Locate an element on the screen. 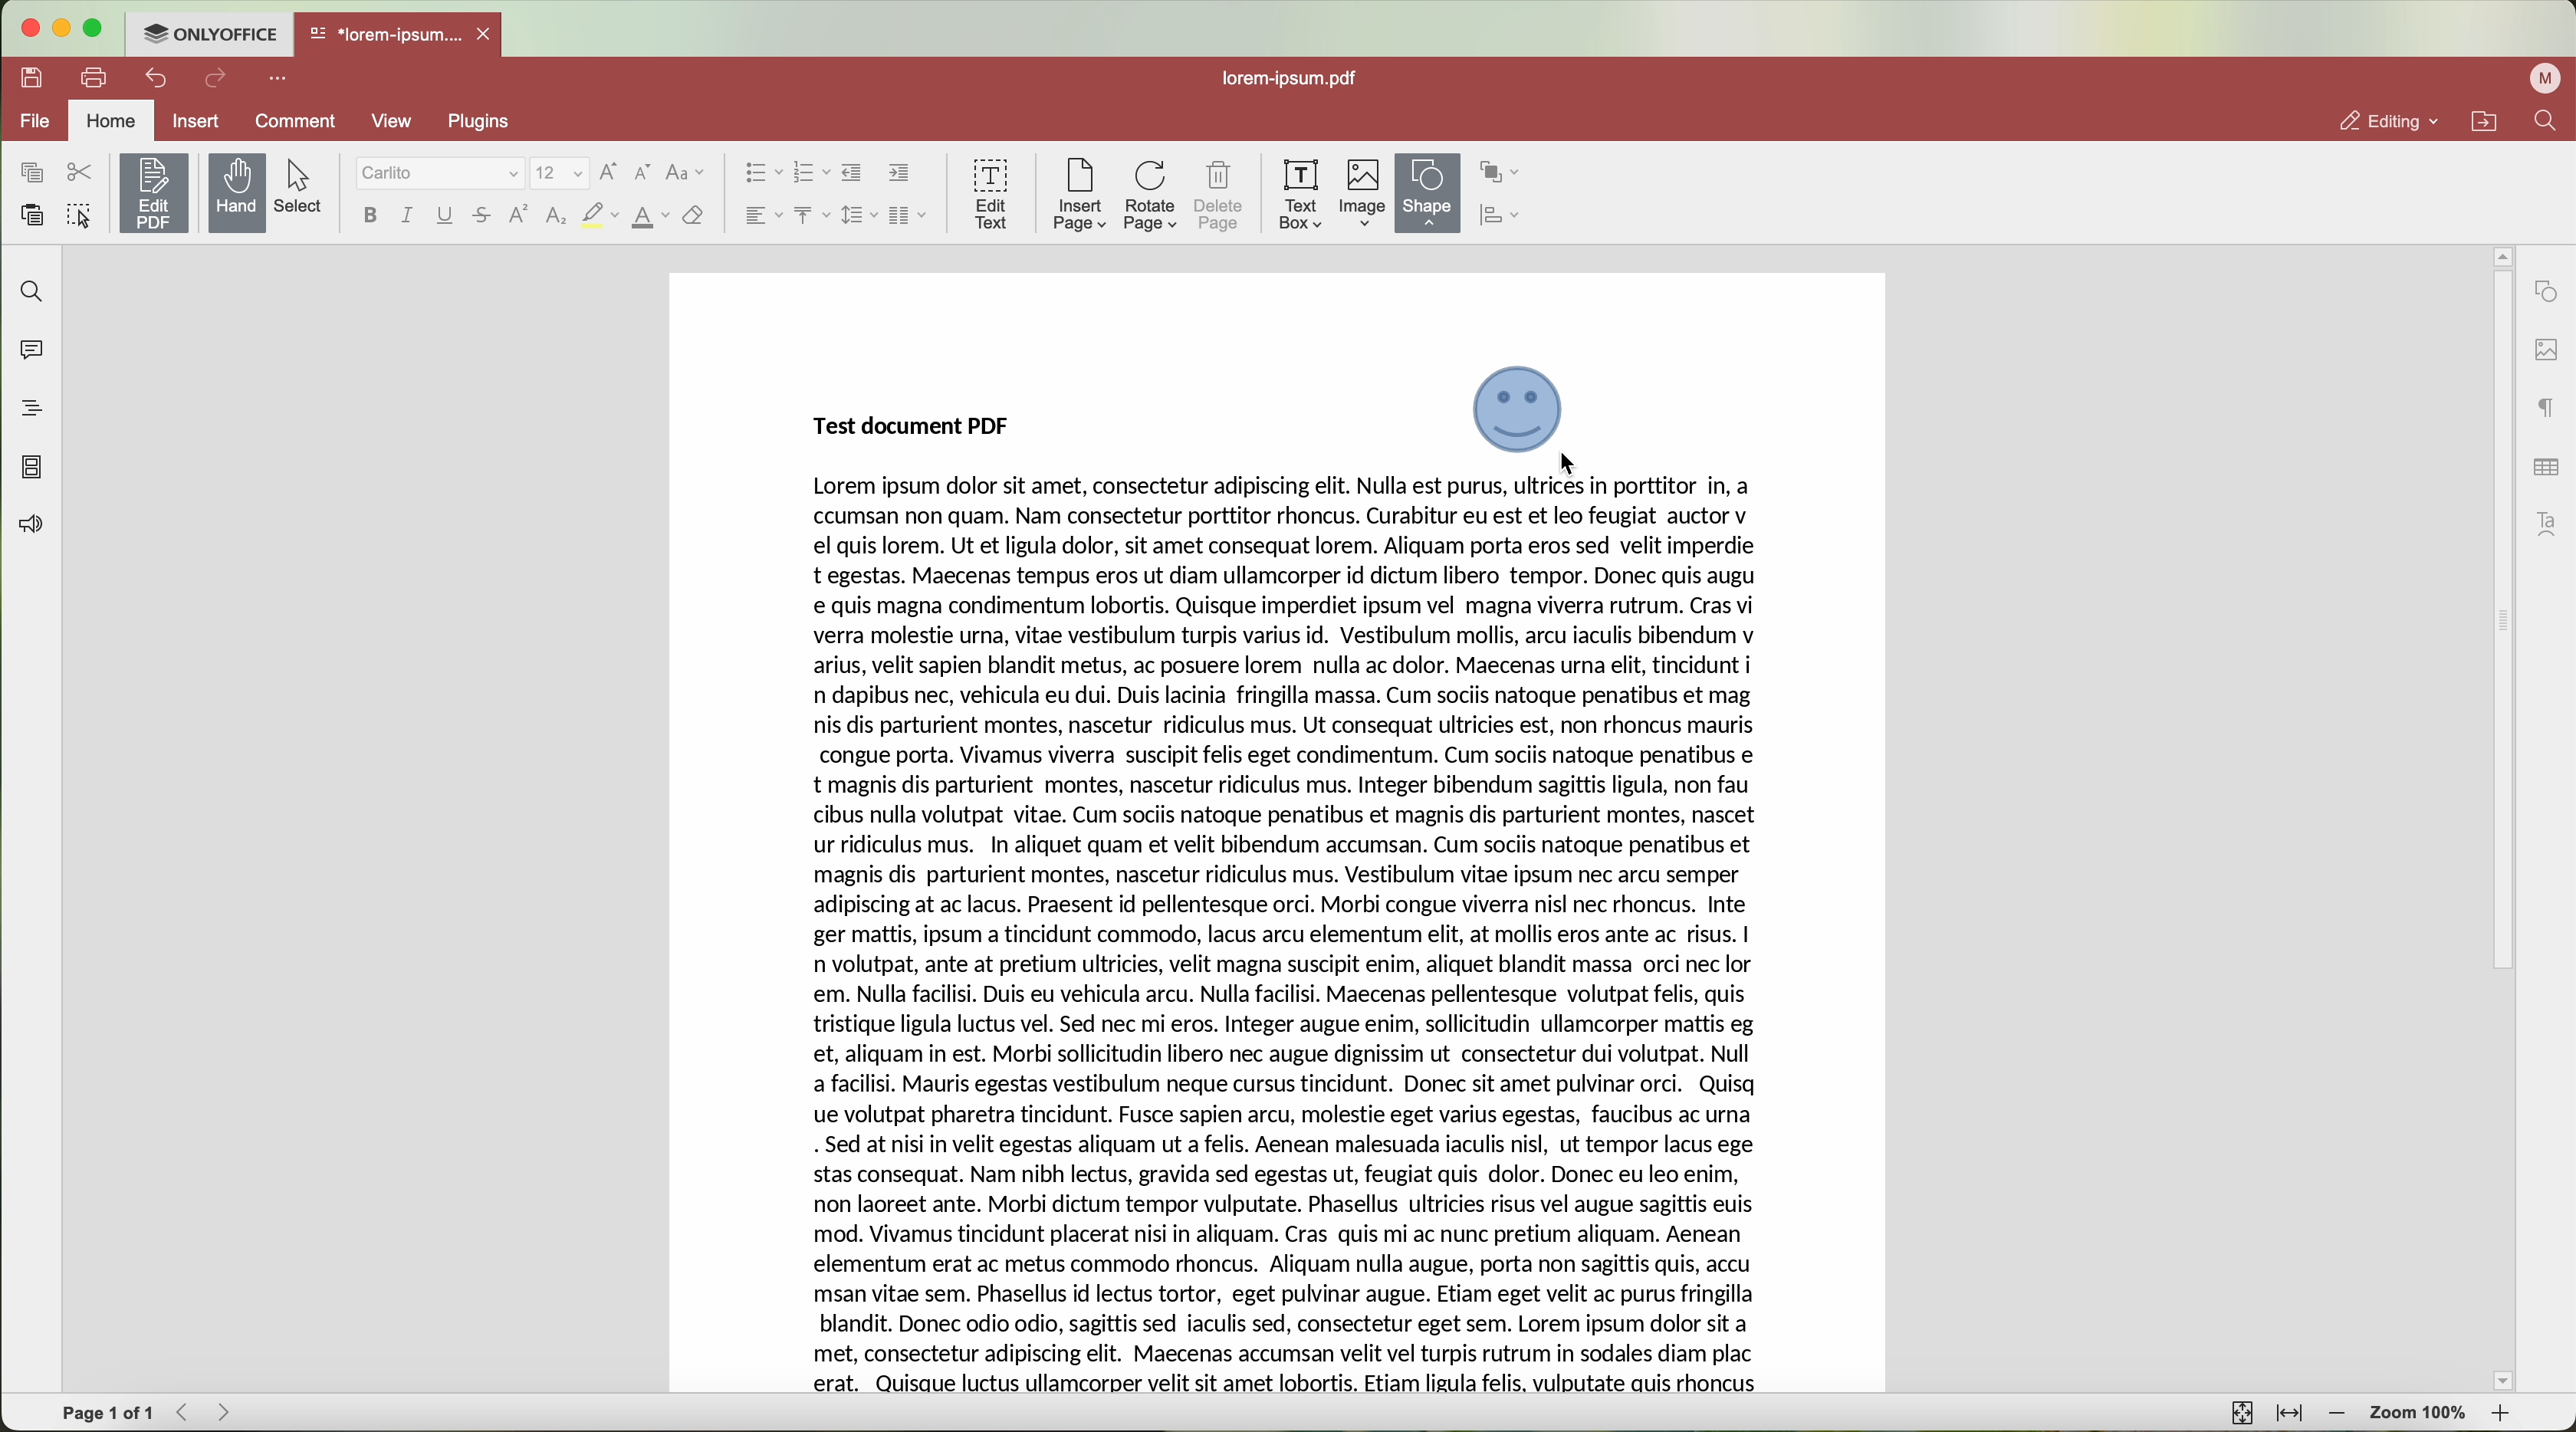 The height and width of the screenshot is (1432, 2576). close program is located at coordinates (31, 29).